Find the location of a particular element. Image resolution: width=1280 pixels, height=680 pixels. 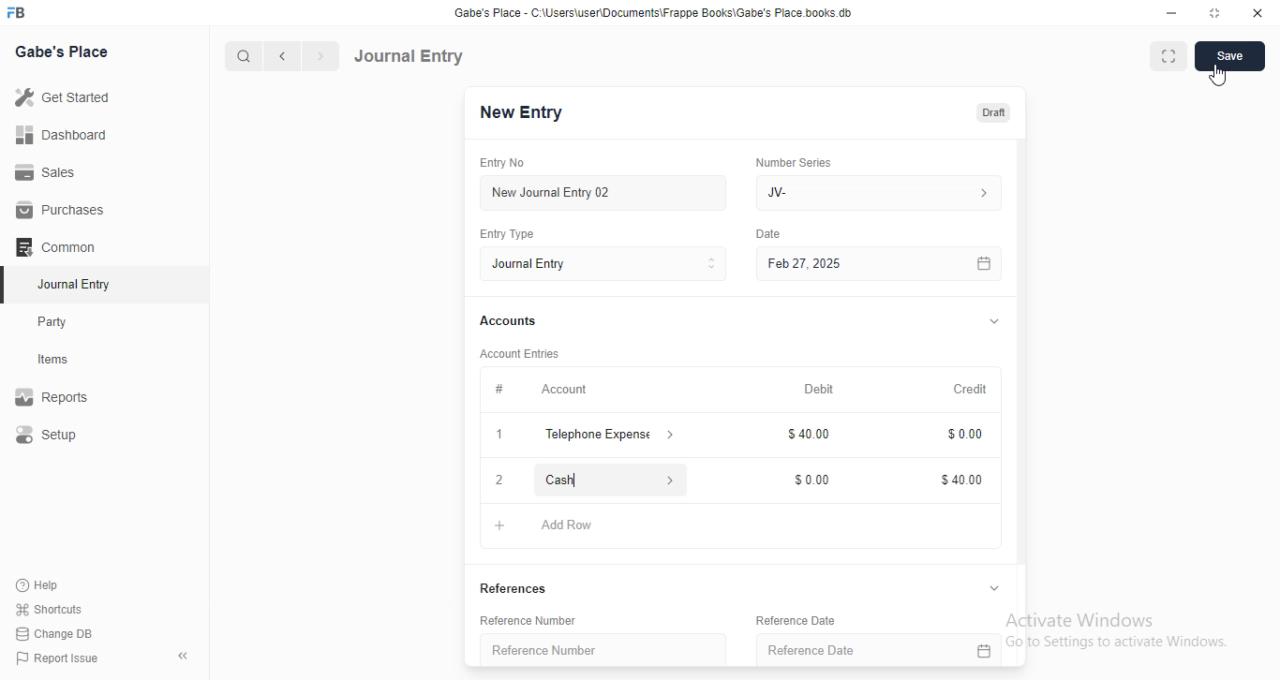

New entry is located at coordinates (527, 114).